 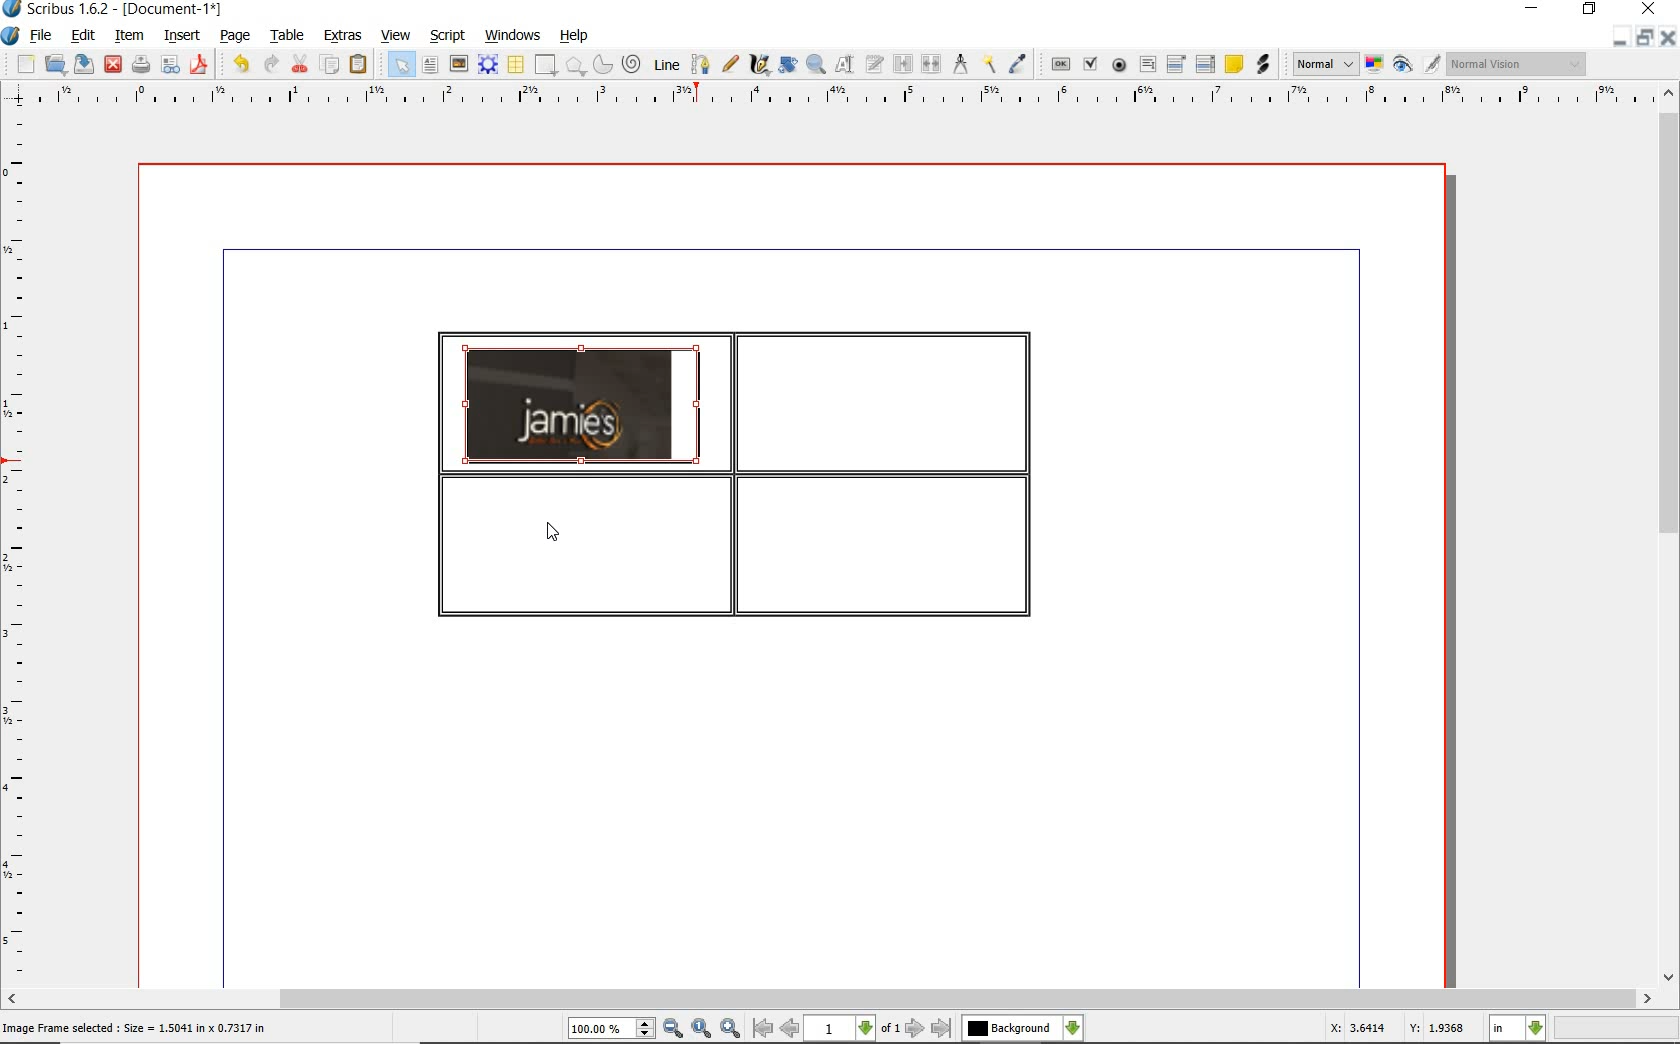 What do you see at coordinates (1148, 64) in the screenshot?
I see `pdf text field` at bounding box center [1148, 64].